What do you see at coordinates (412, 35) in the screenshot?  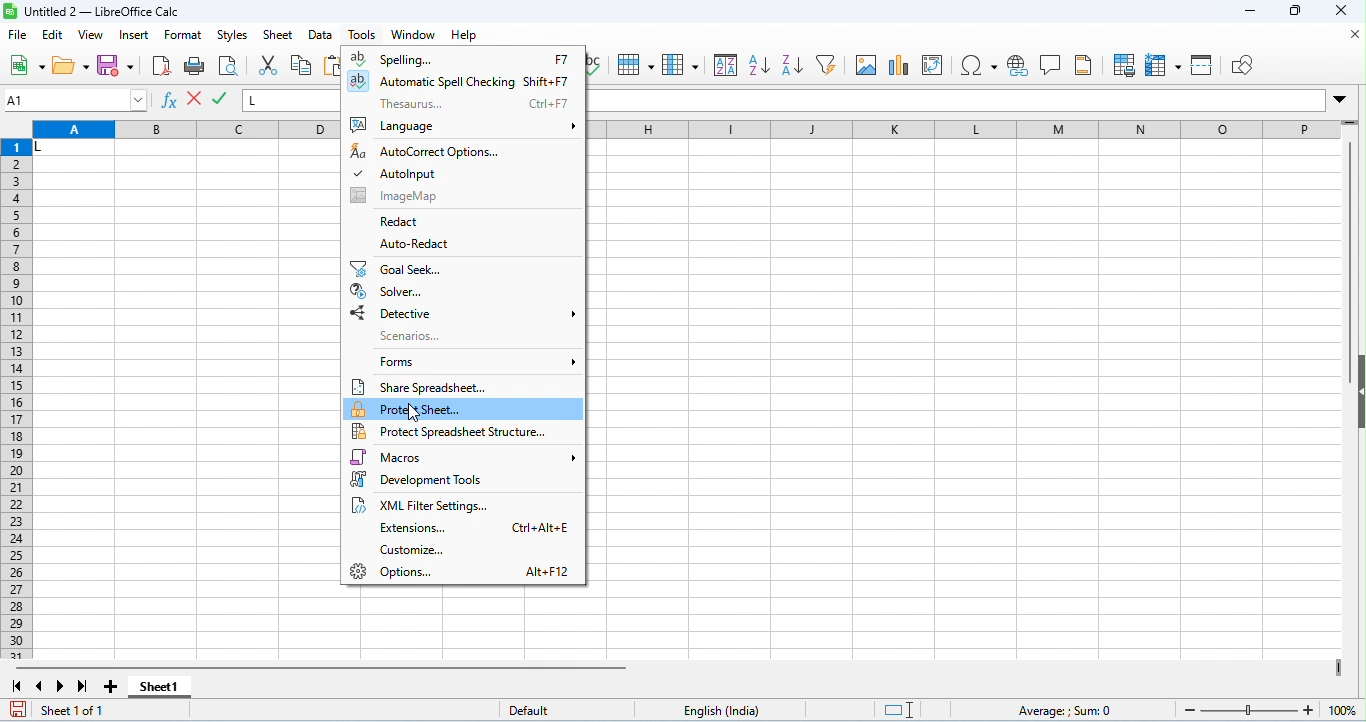 I see `window` at bounding box center [412, 35].